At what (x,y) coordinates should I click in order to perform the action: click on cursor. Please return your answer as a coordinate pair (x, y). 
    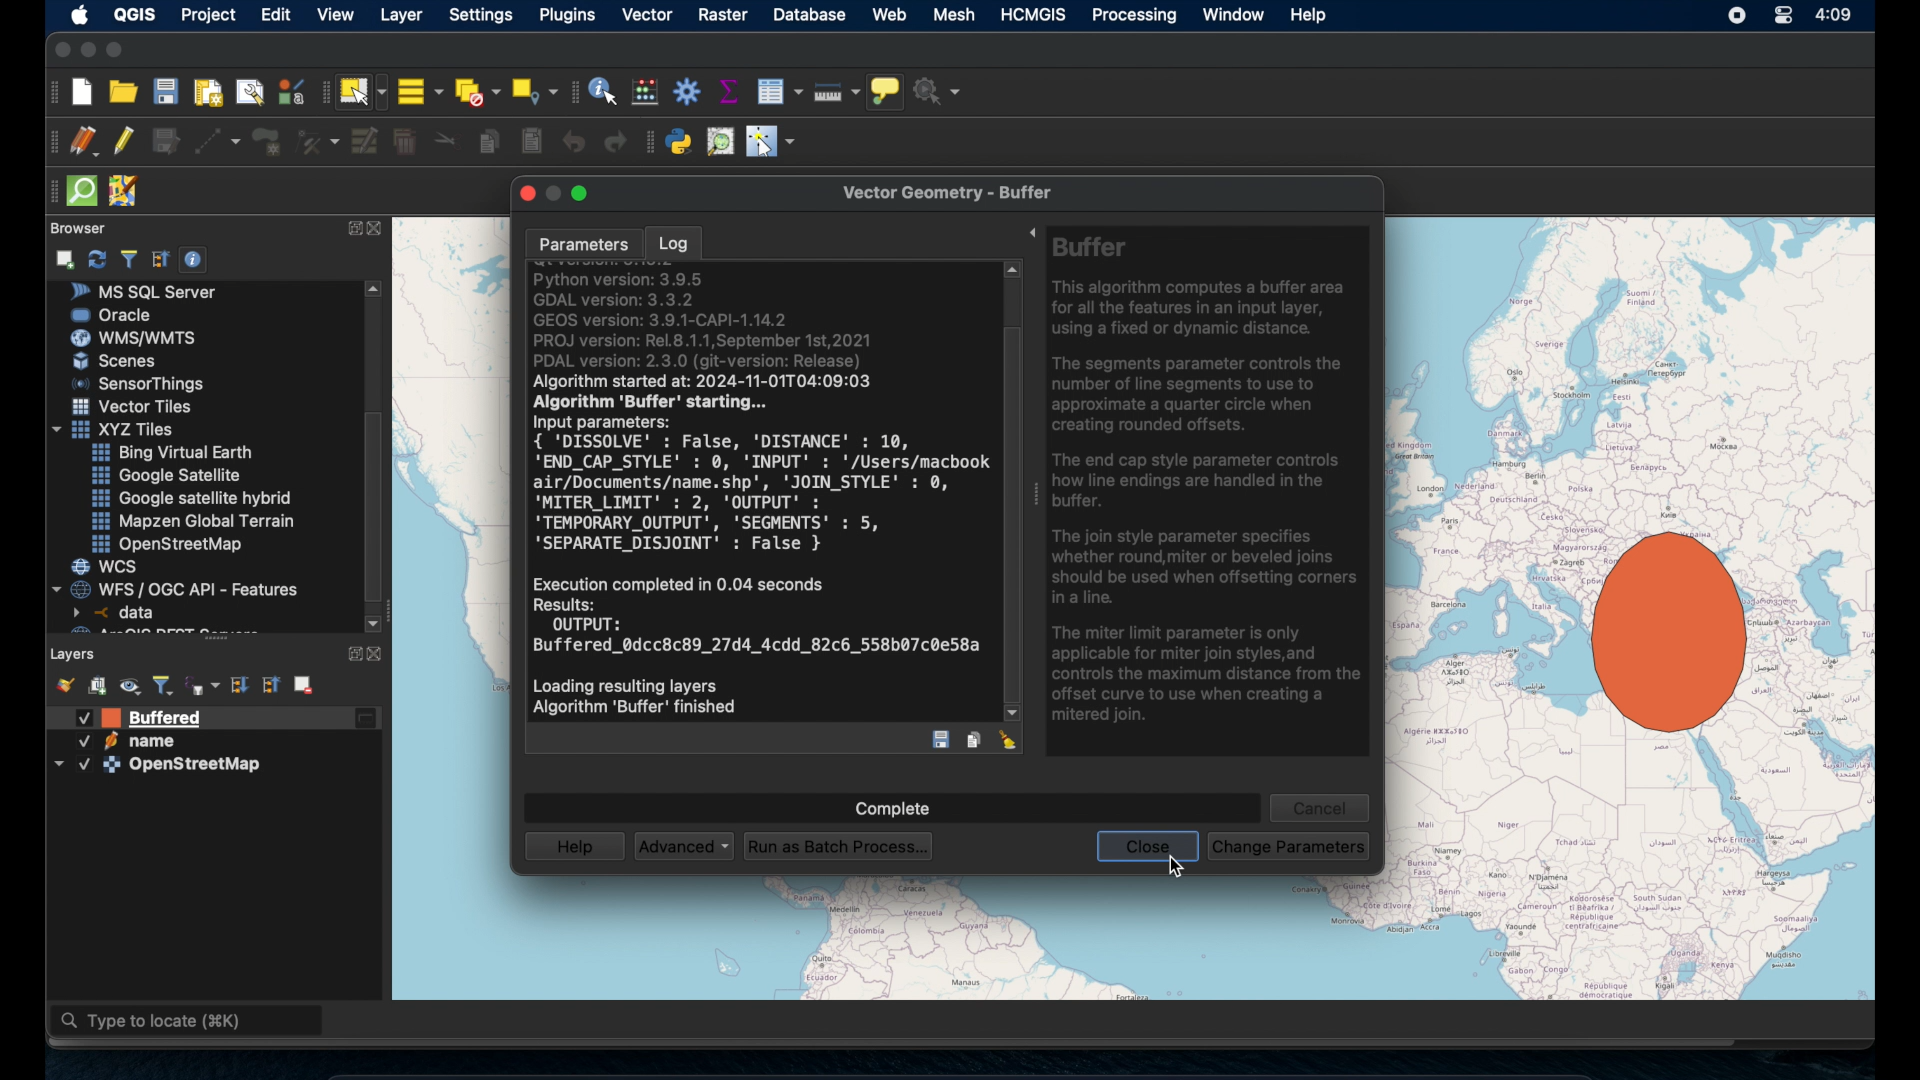
    Looking at the image, I should click on (1173, 868).